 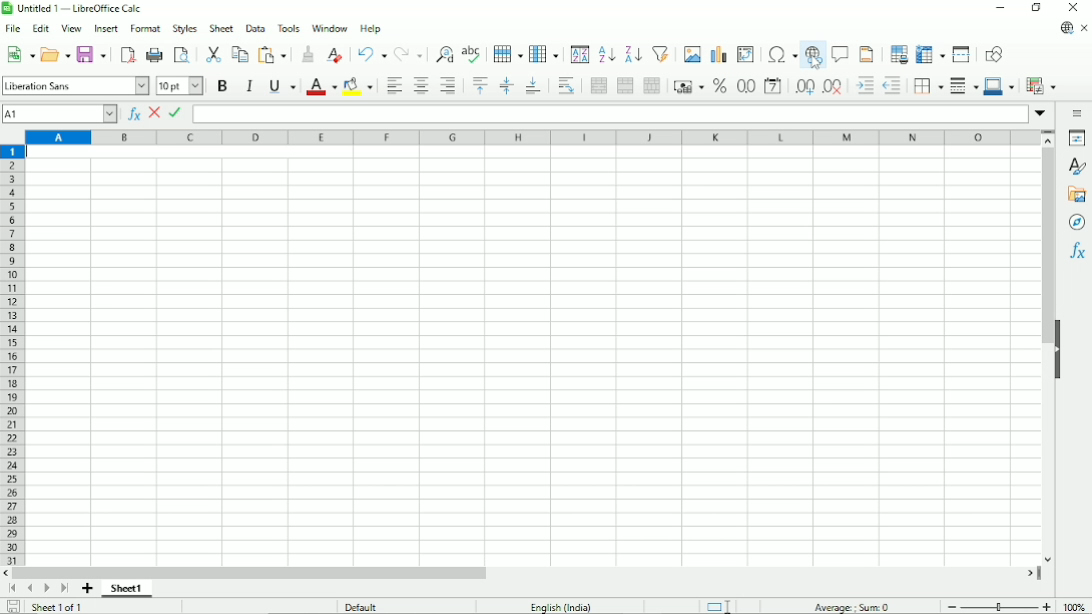 I want to click on Insert, so click(x=105, y=28).